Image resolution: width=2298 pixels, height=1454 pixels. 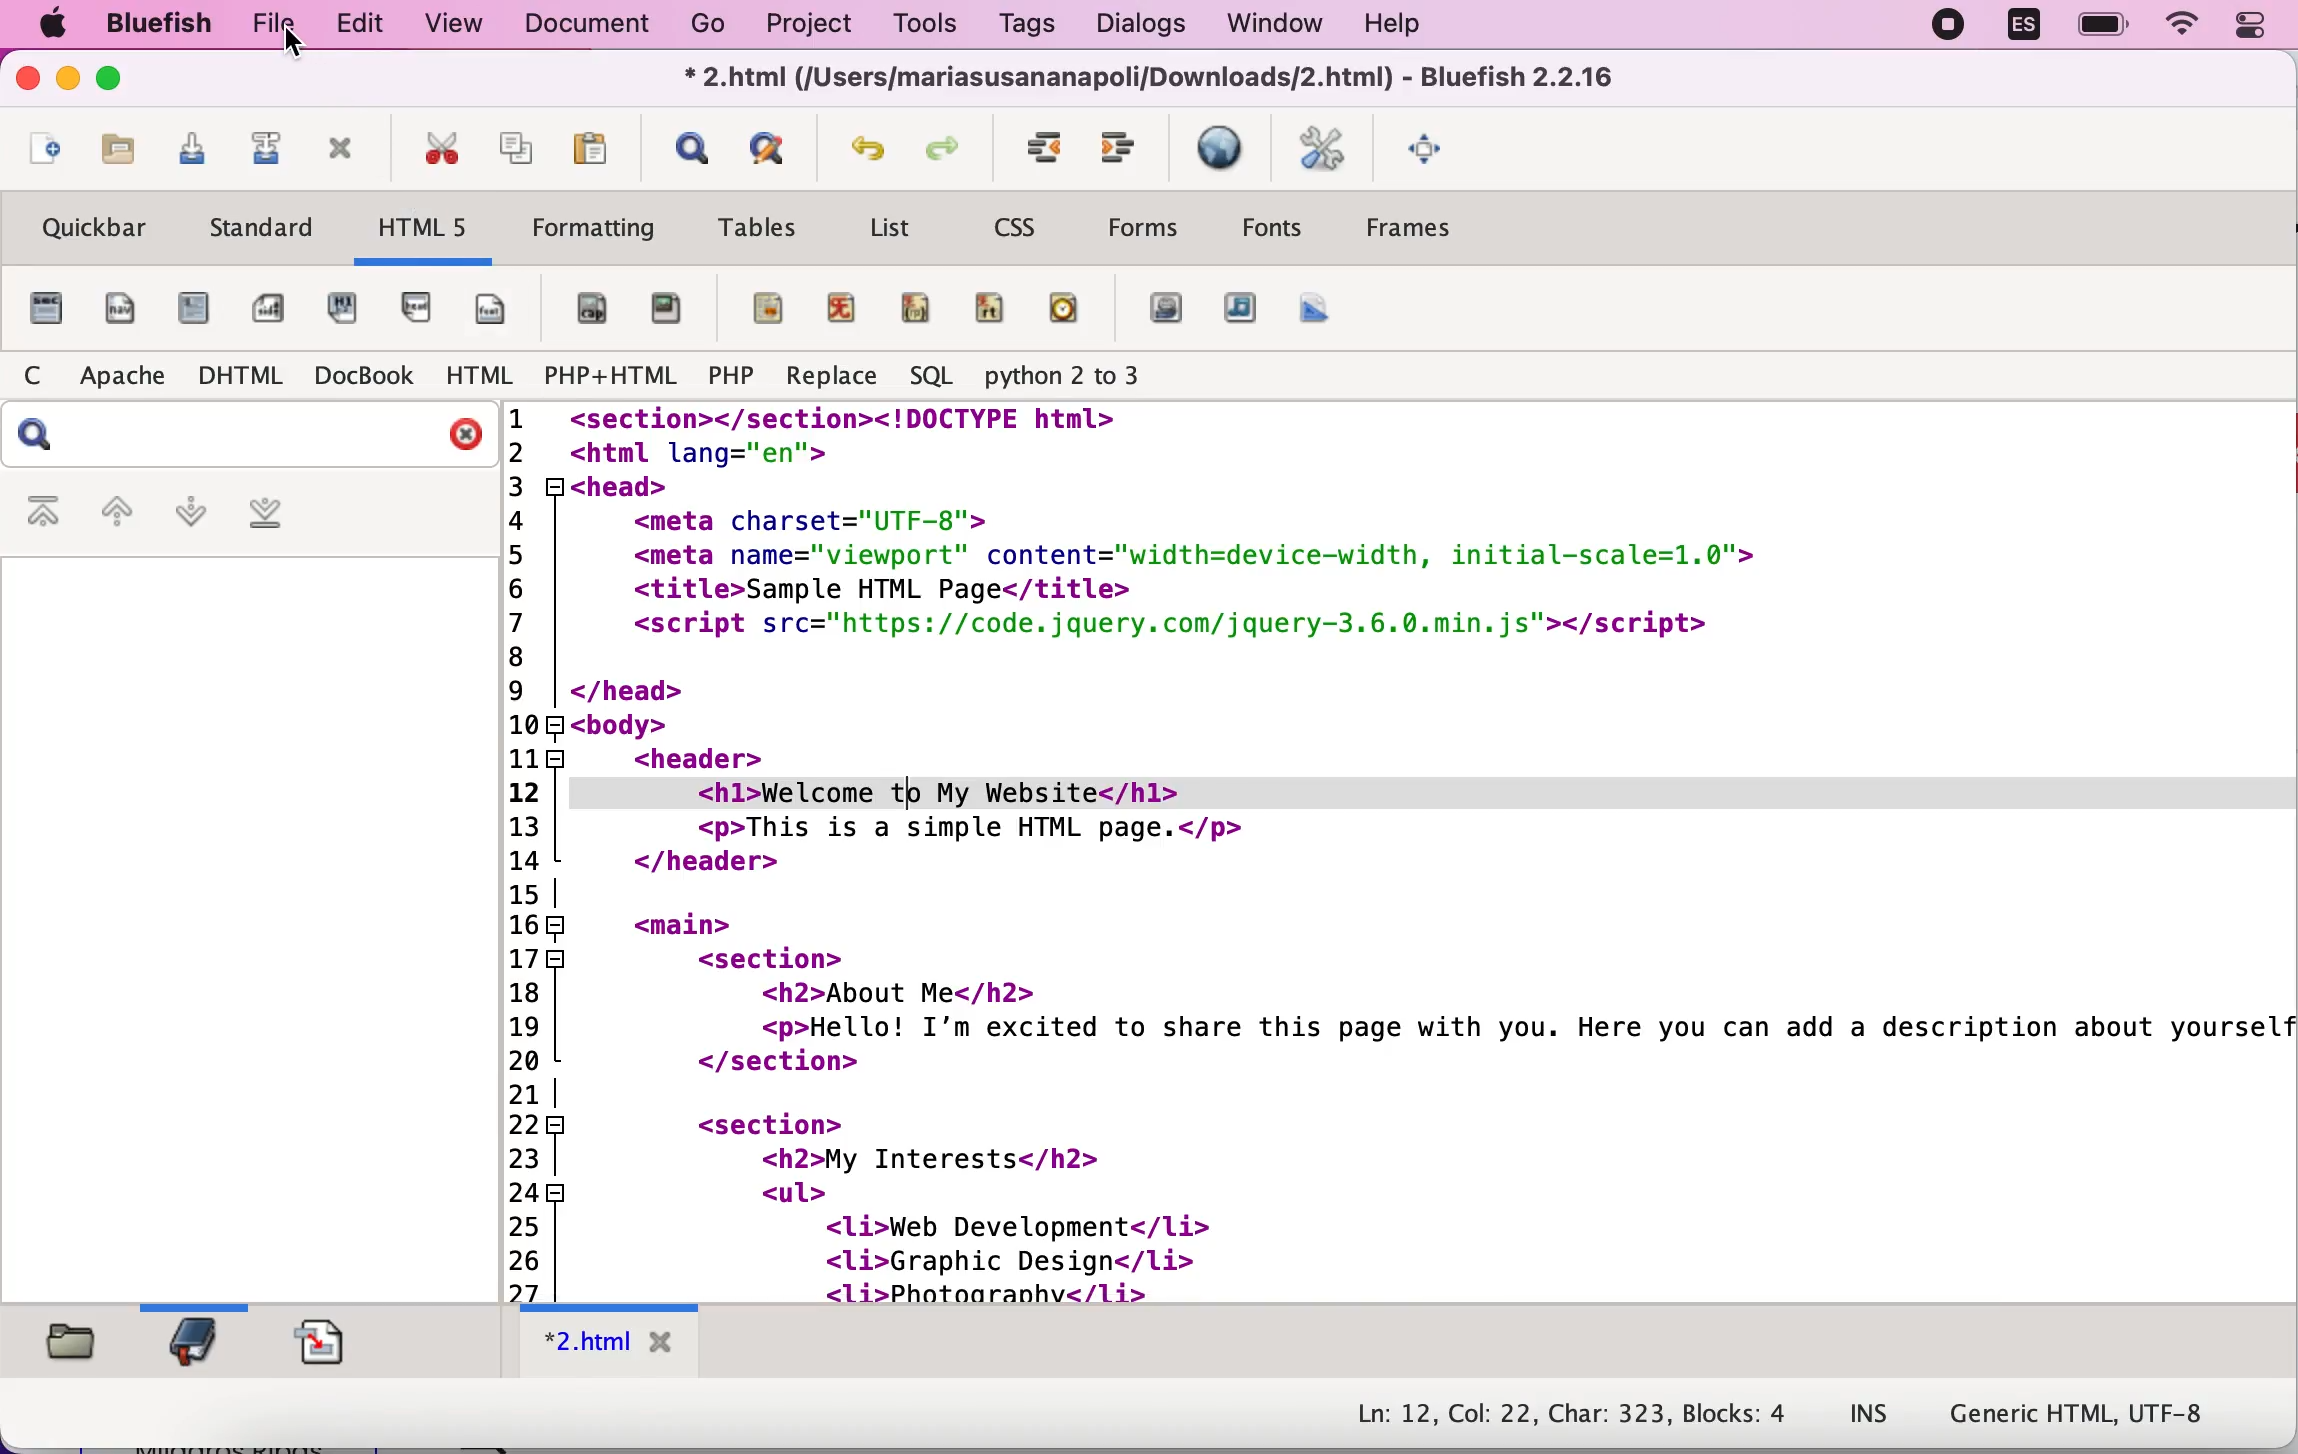 What do you see at coordinates (254, 154) in the screenshot?
I see `save file as` at bounding box center [254, 154].